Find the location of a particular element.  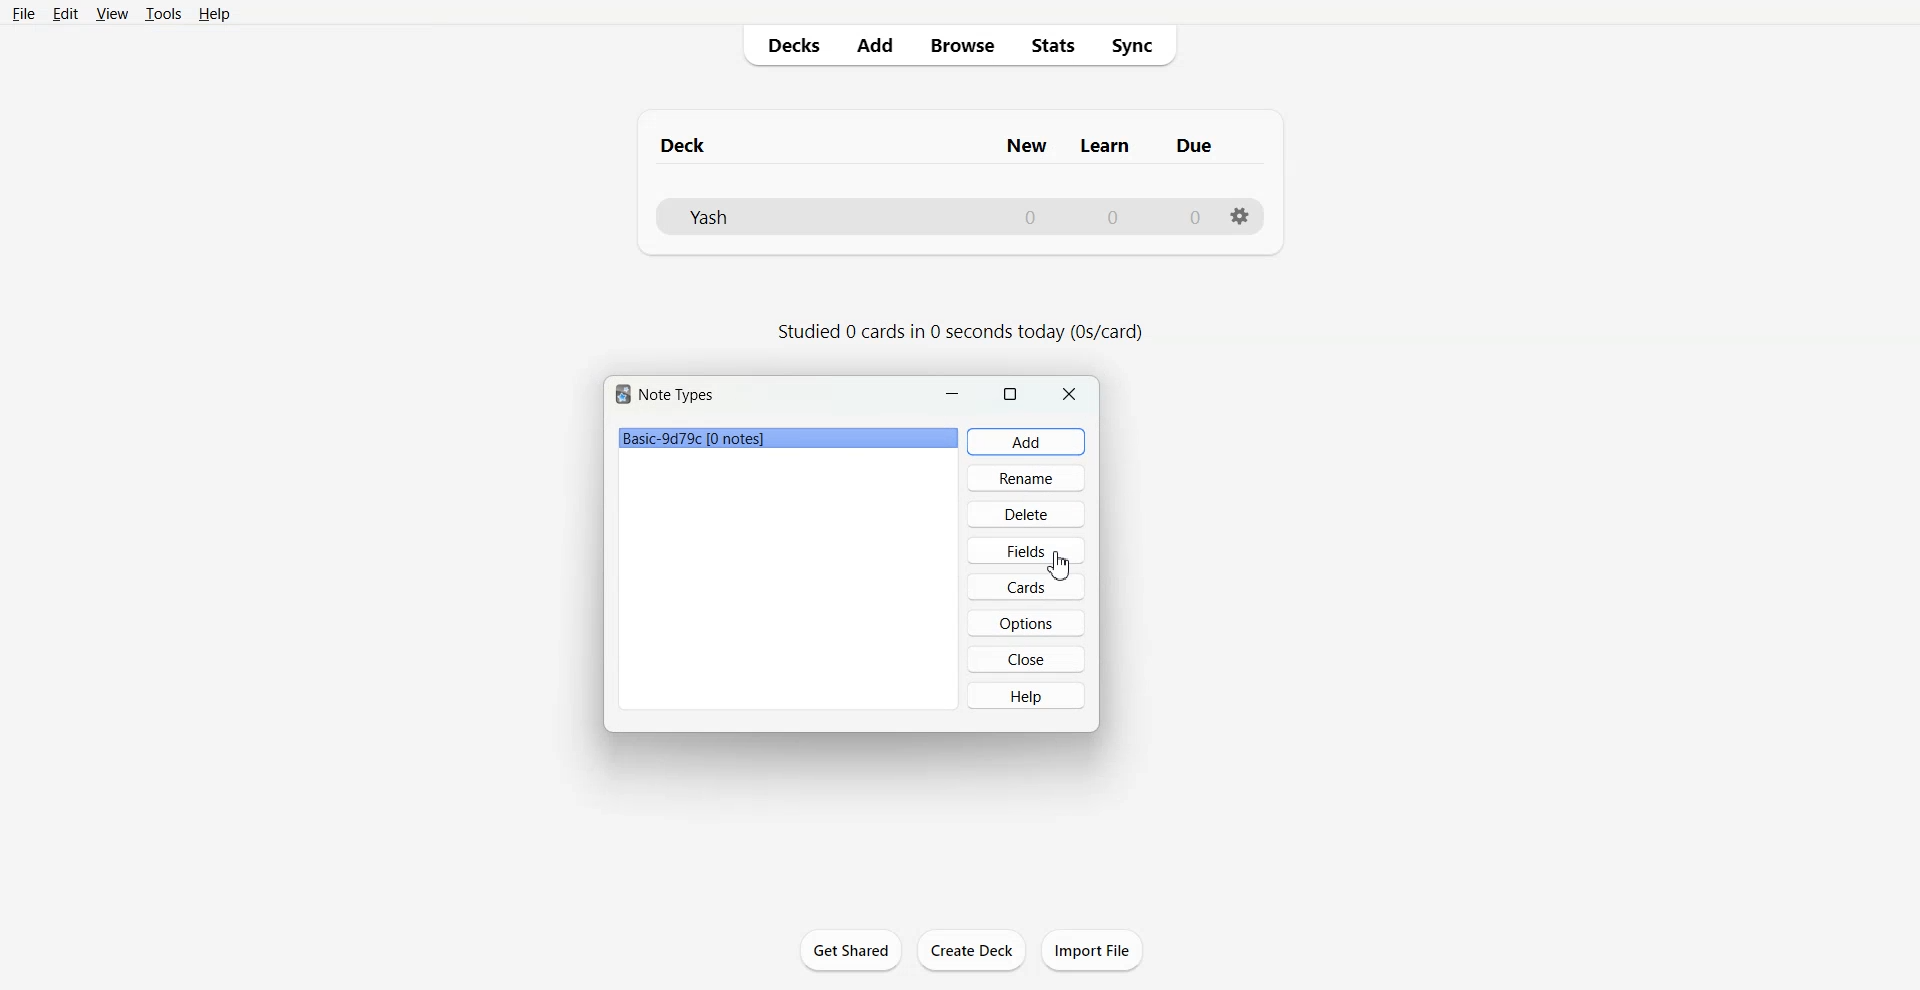

Text is located at coordinates (677, 395).